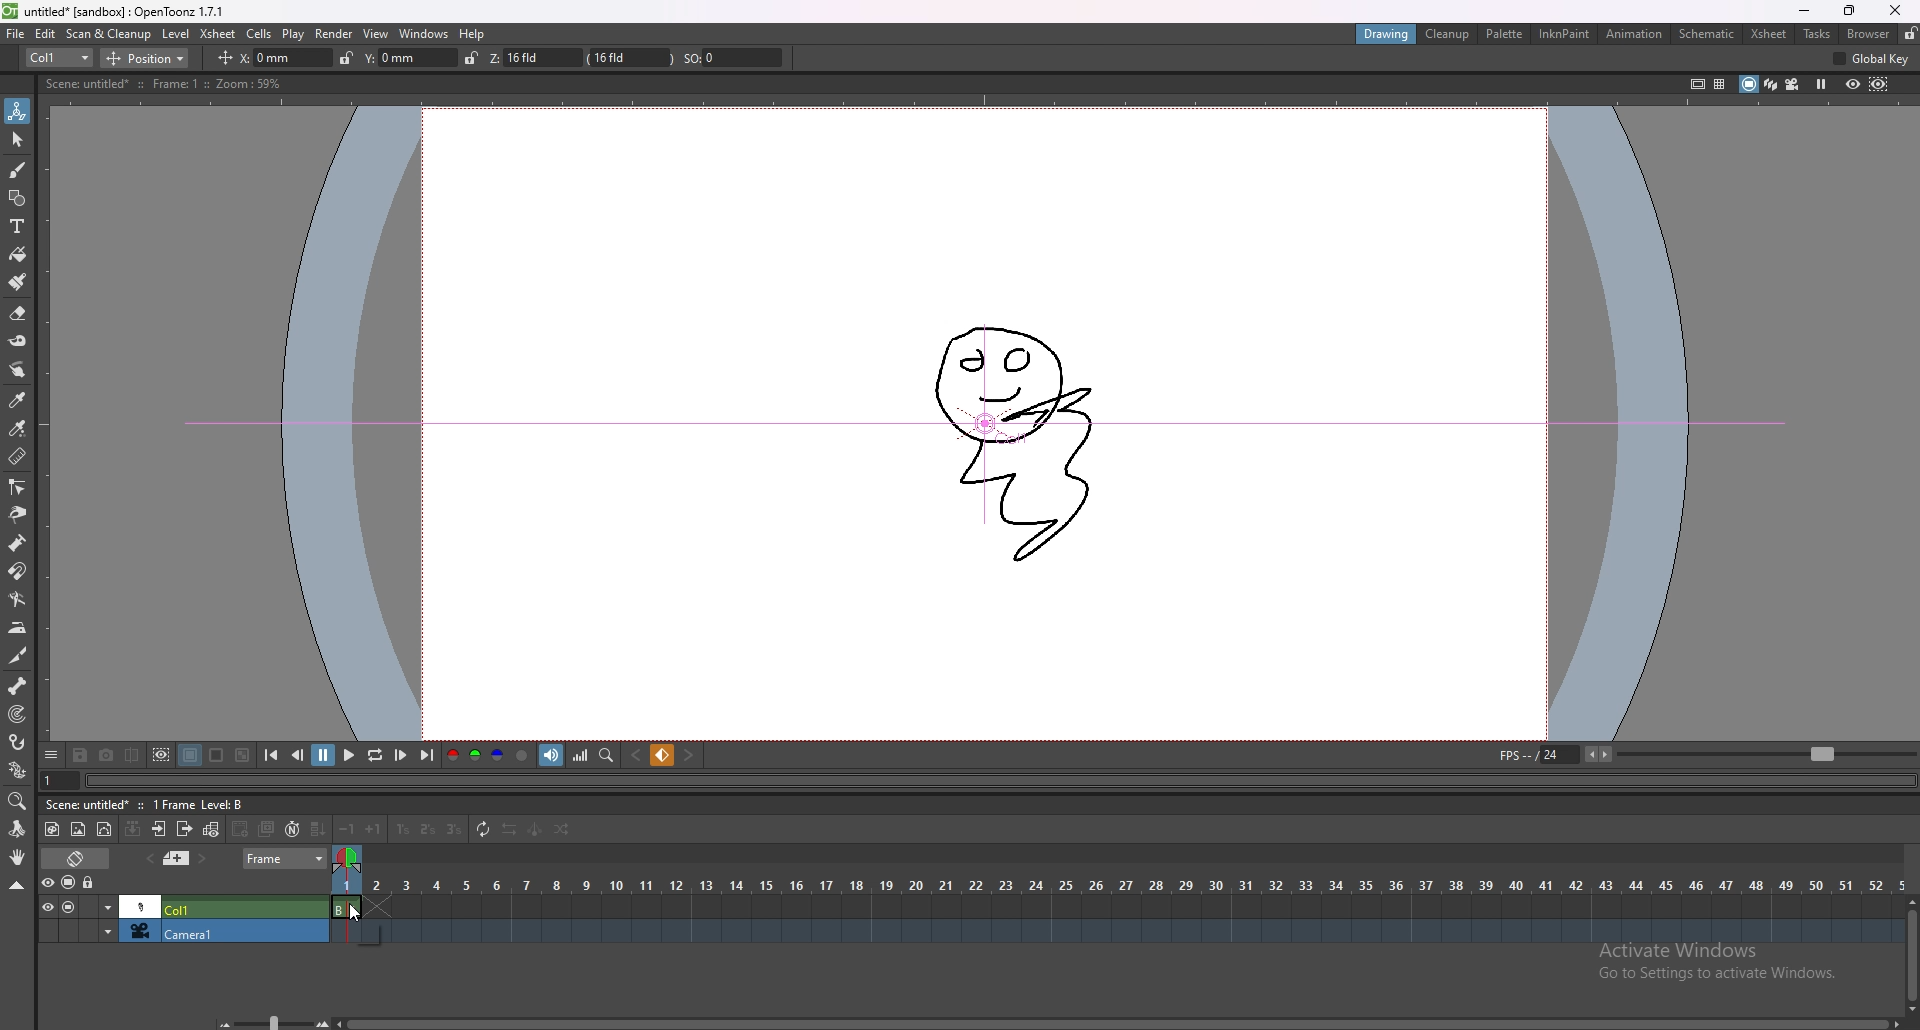 This screenshot has height=1030, width=1920. What do you see at coordinates (522, 754) in the screenshot?
I see `alpha channel` at bounding box center [522, 754].